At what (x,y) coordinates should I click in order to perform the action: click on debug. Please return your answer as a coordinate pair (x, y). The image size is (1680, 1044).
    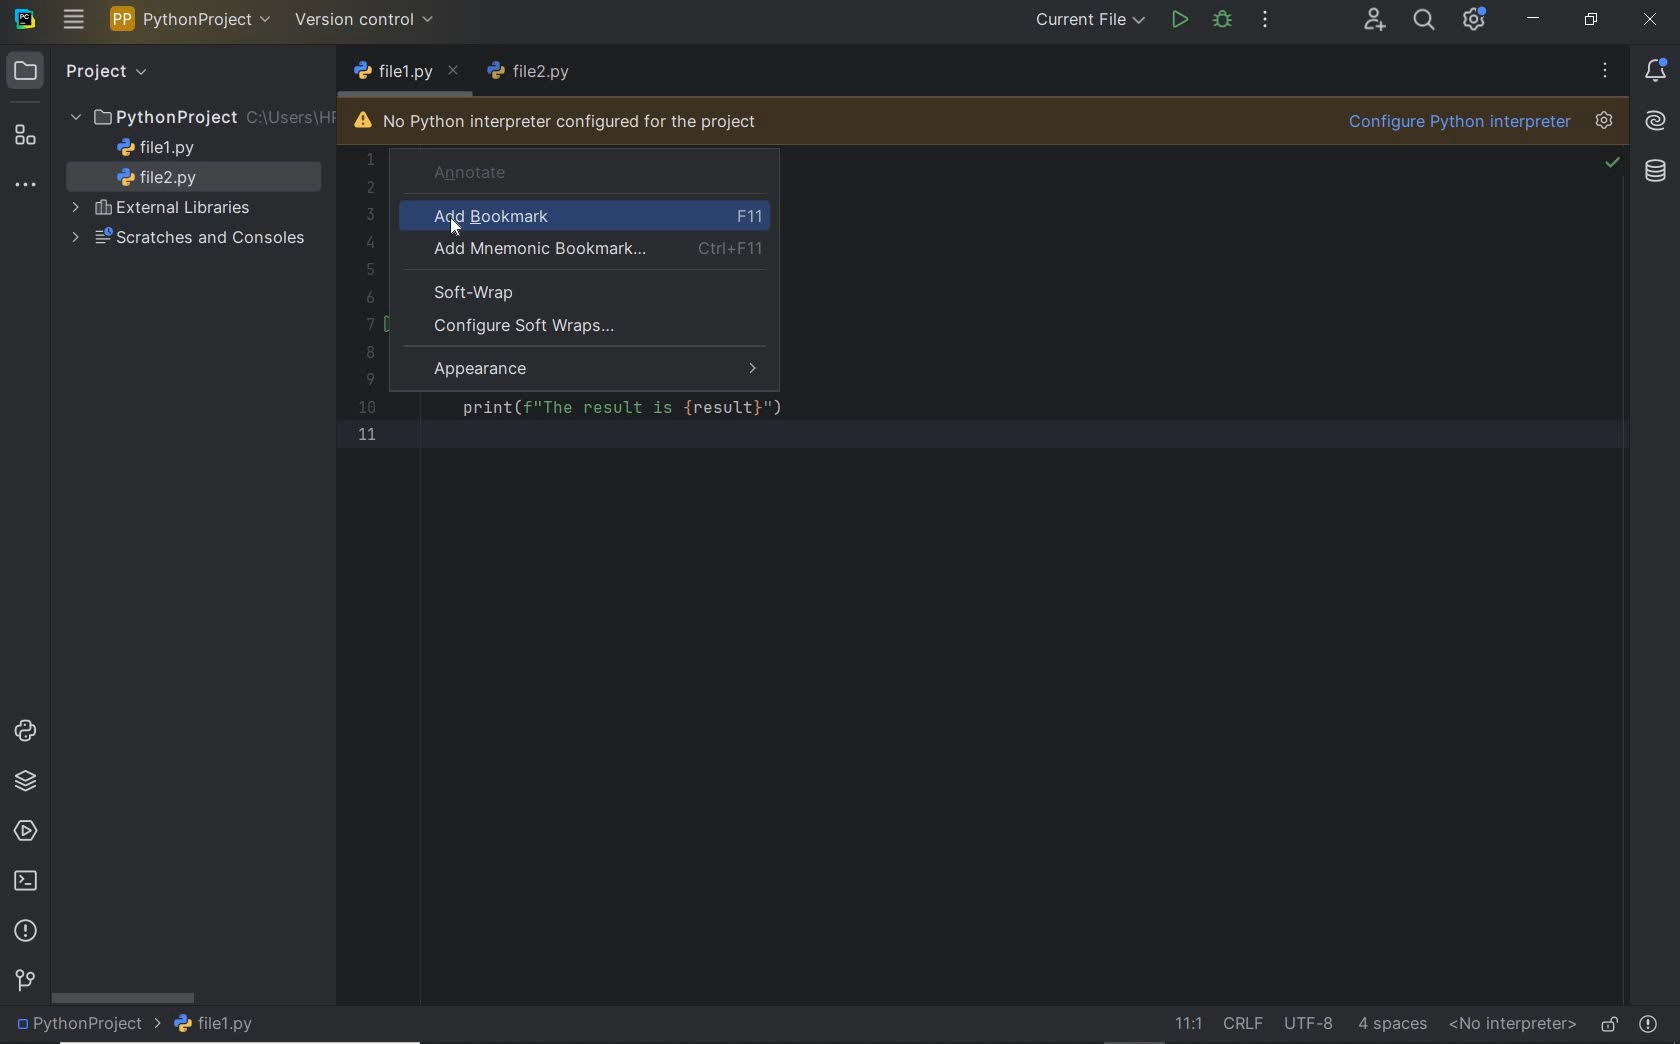
    Looking at the image, I should click on (1222, 23).